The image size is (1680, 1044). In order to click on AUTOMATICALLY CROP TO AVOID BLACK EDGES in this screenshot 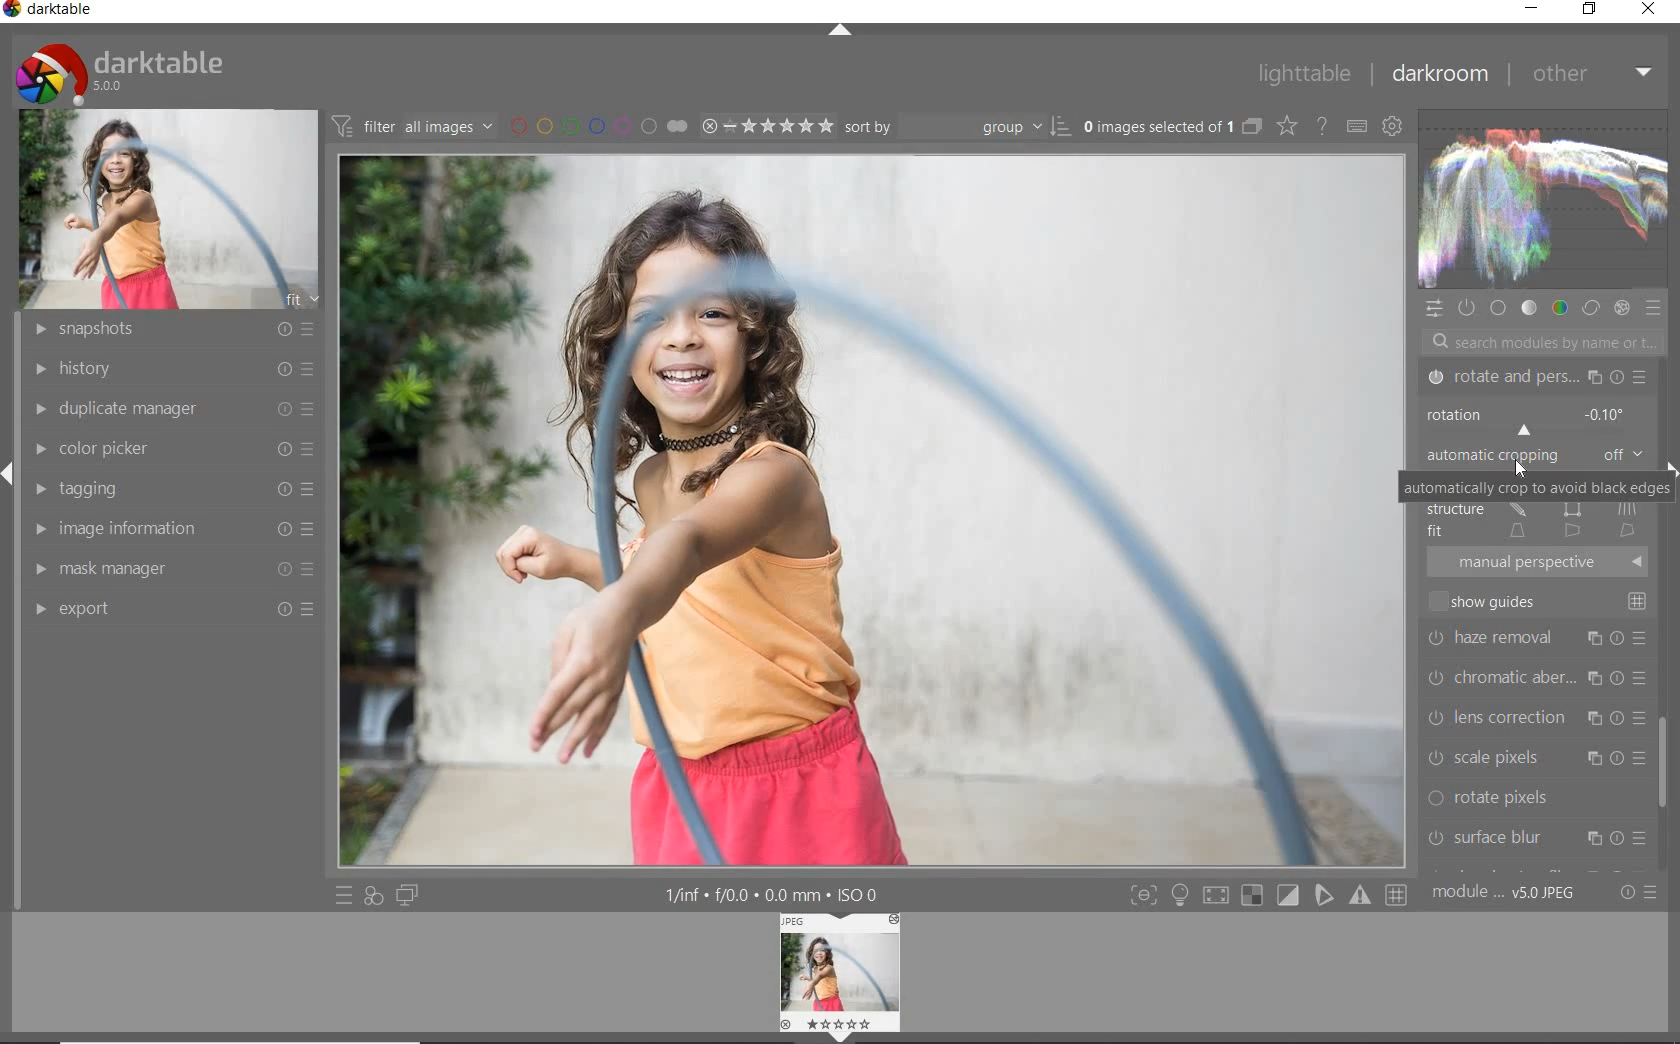, I will do `click(1537, 488)`.